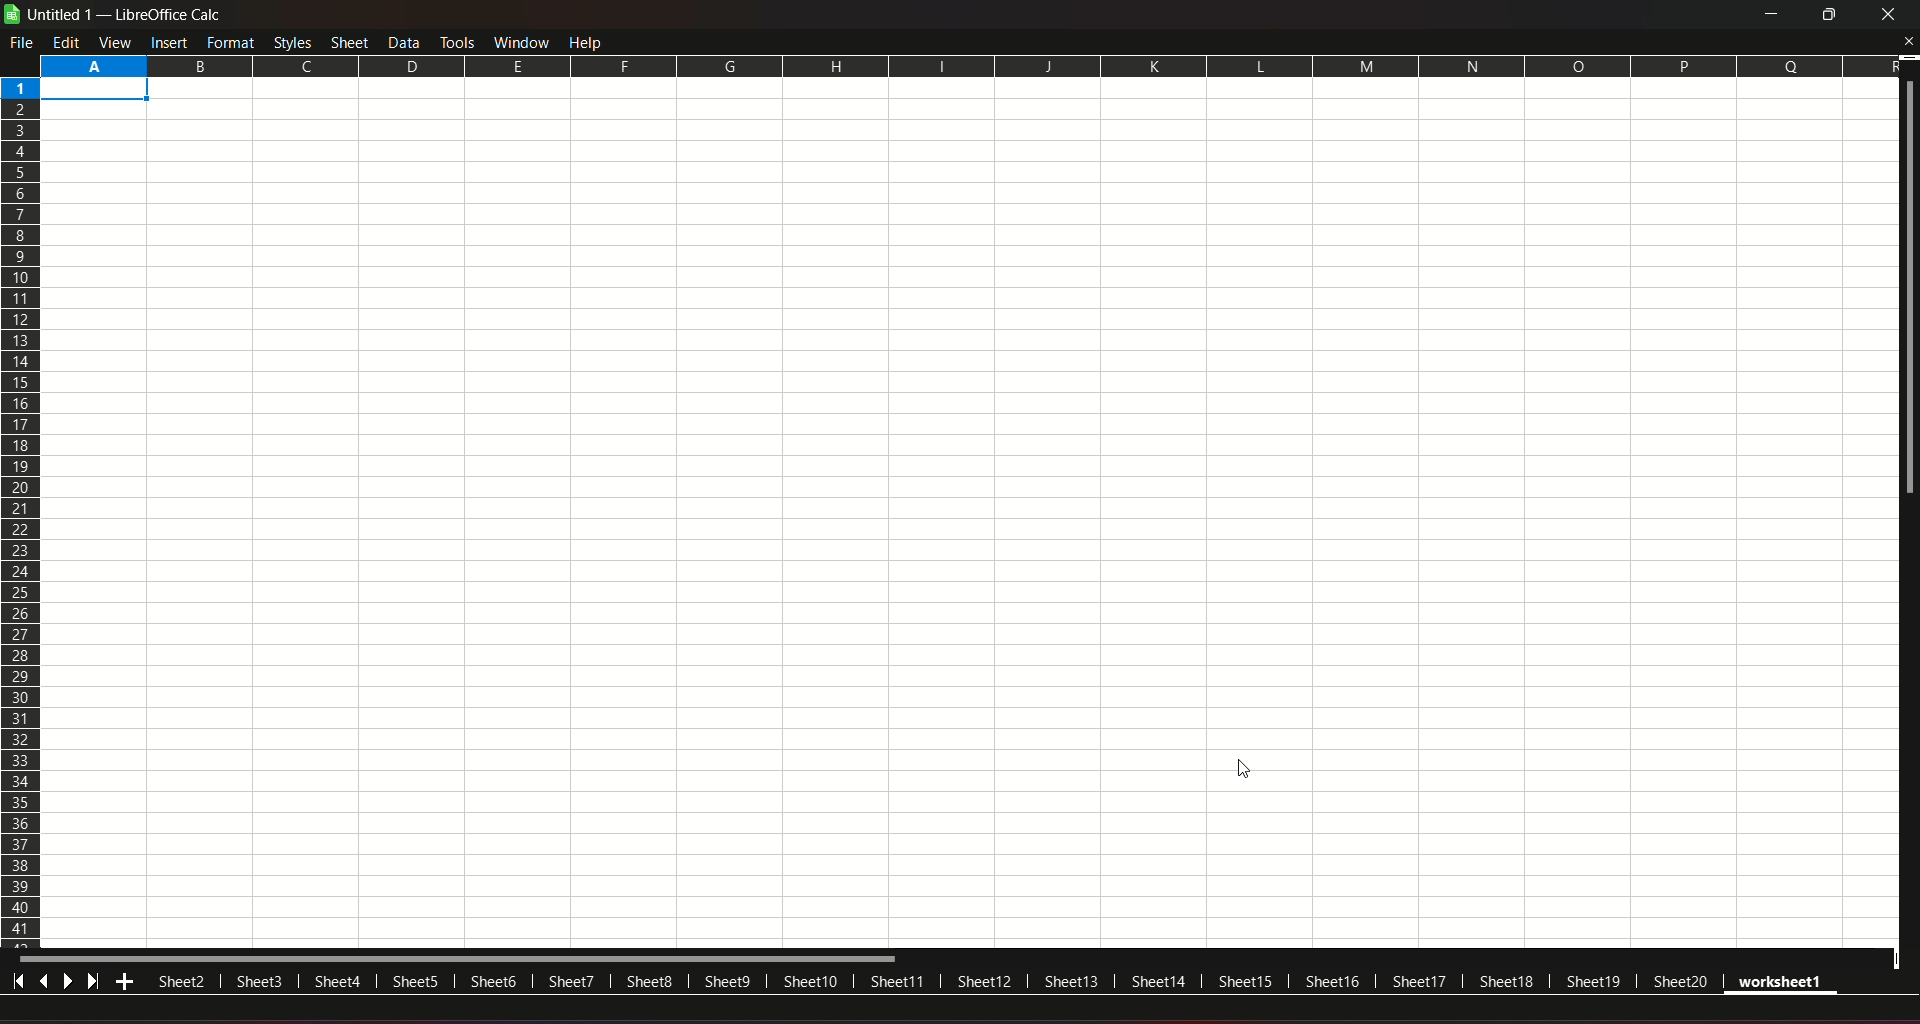  I want to click on view, so click(116, 42).